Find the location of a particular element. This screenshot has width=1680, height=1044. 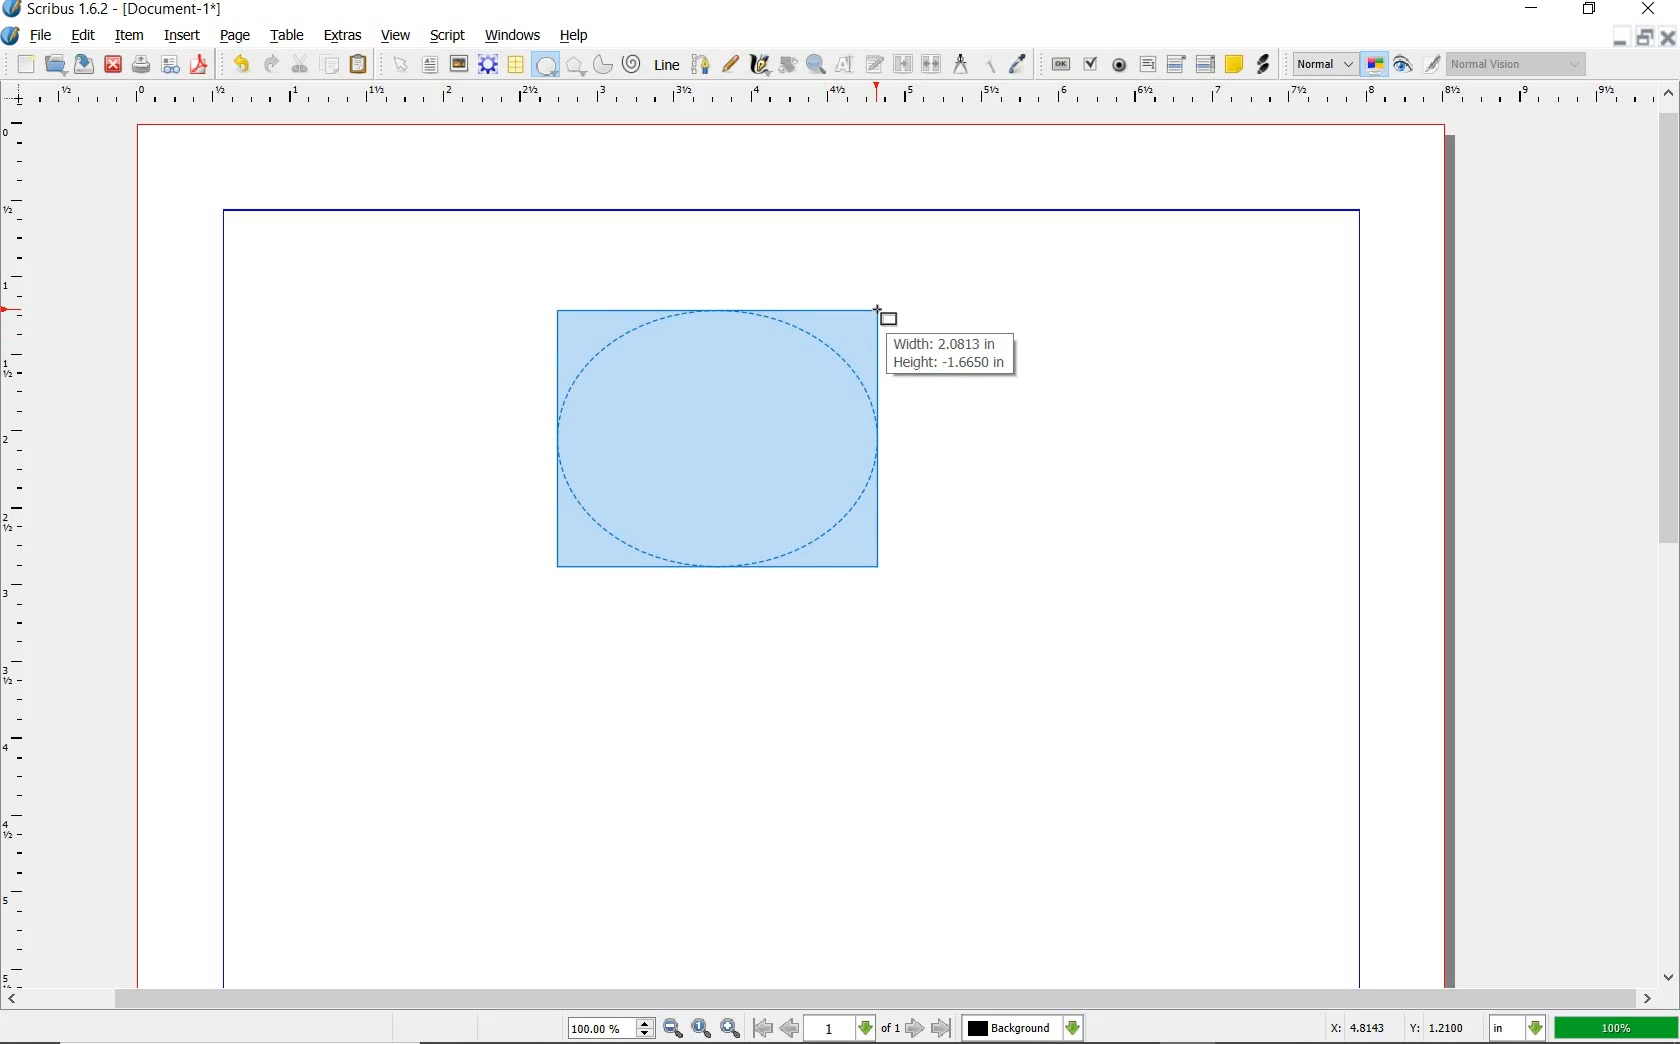

last is located at coordinates (940, 1029).